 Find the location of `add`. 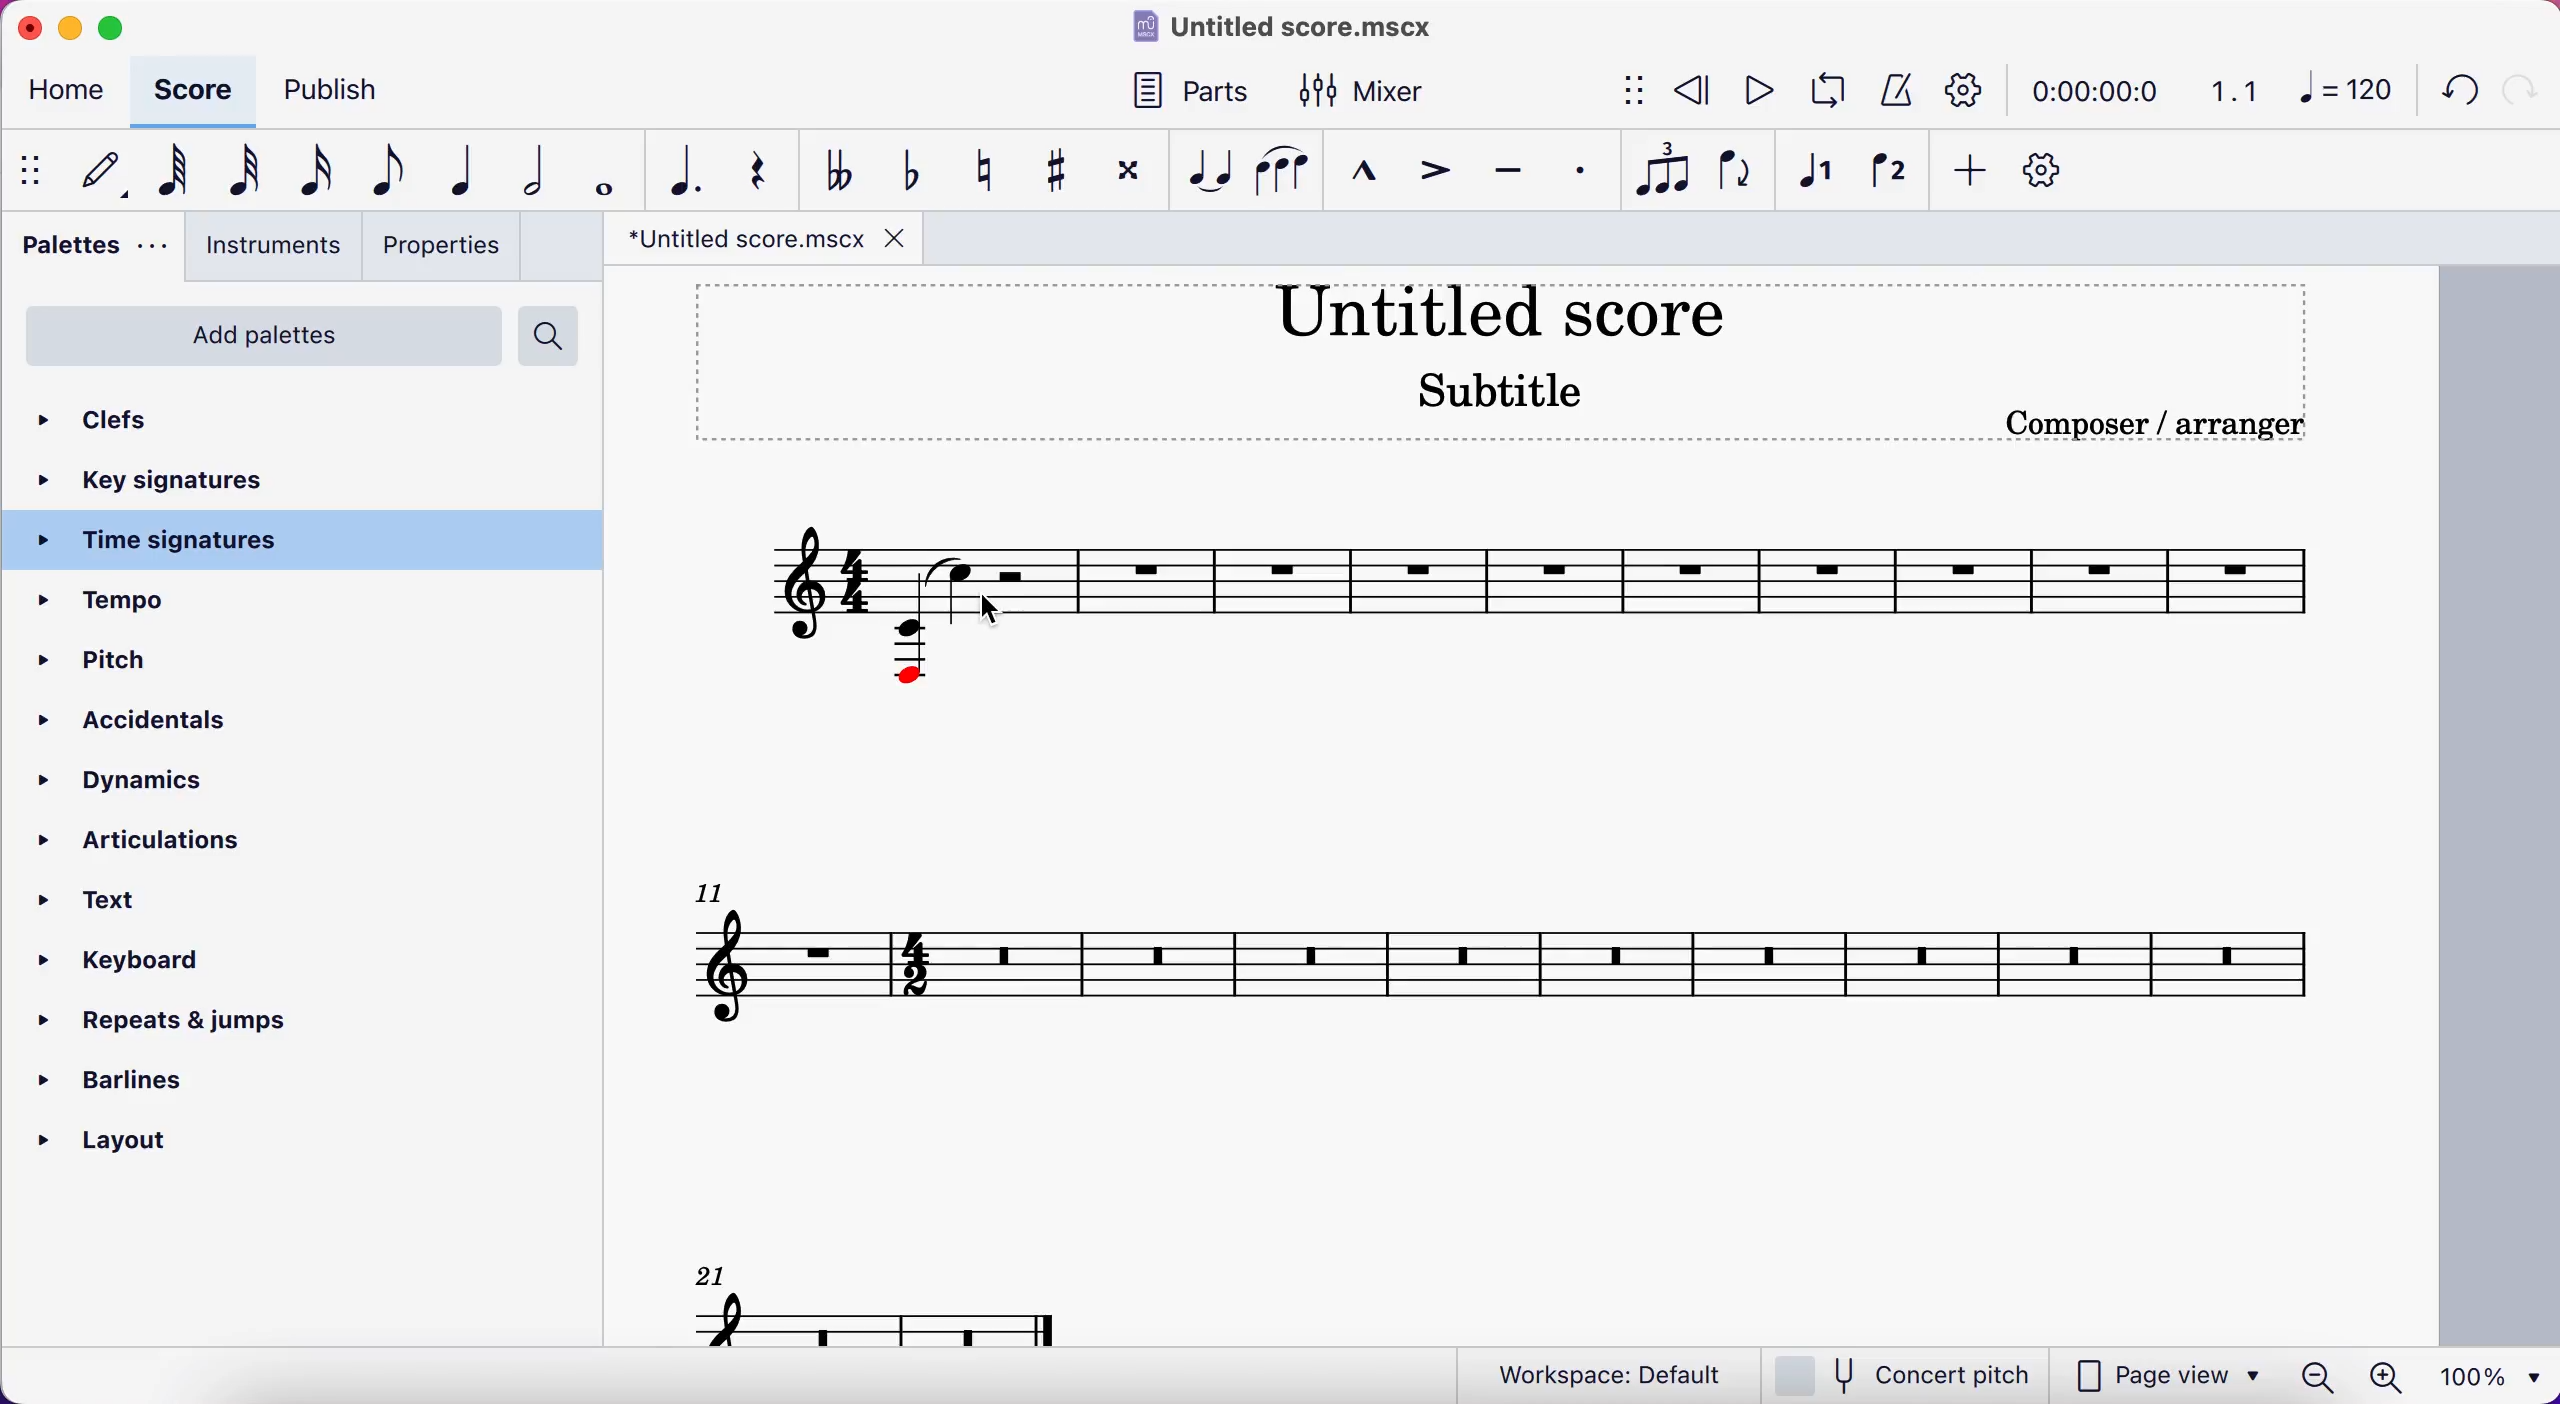

add is located at coordinates (1970, 178).